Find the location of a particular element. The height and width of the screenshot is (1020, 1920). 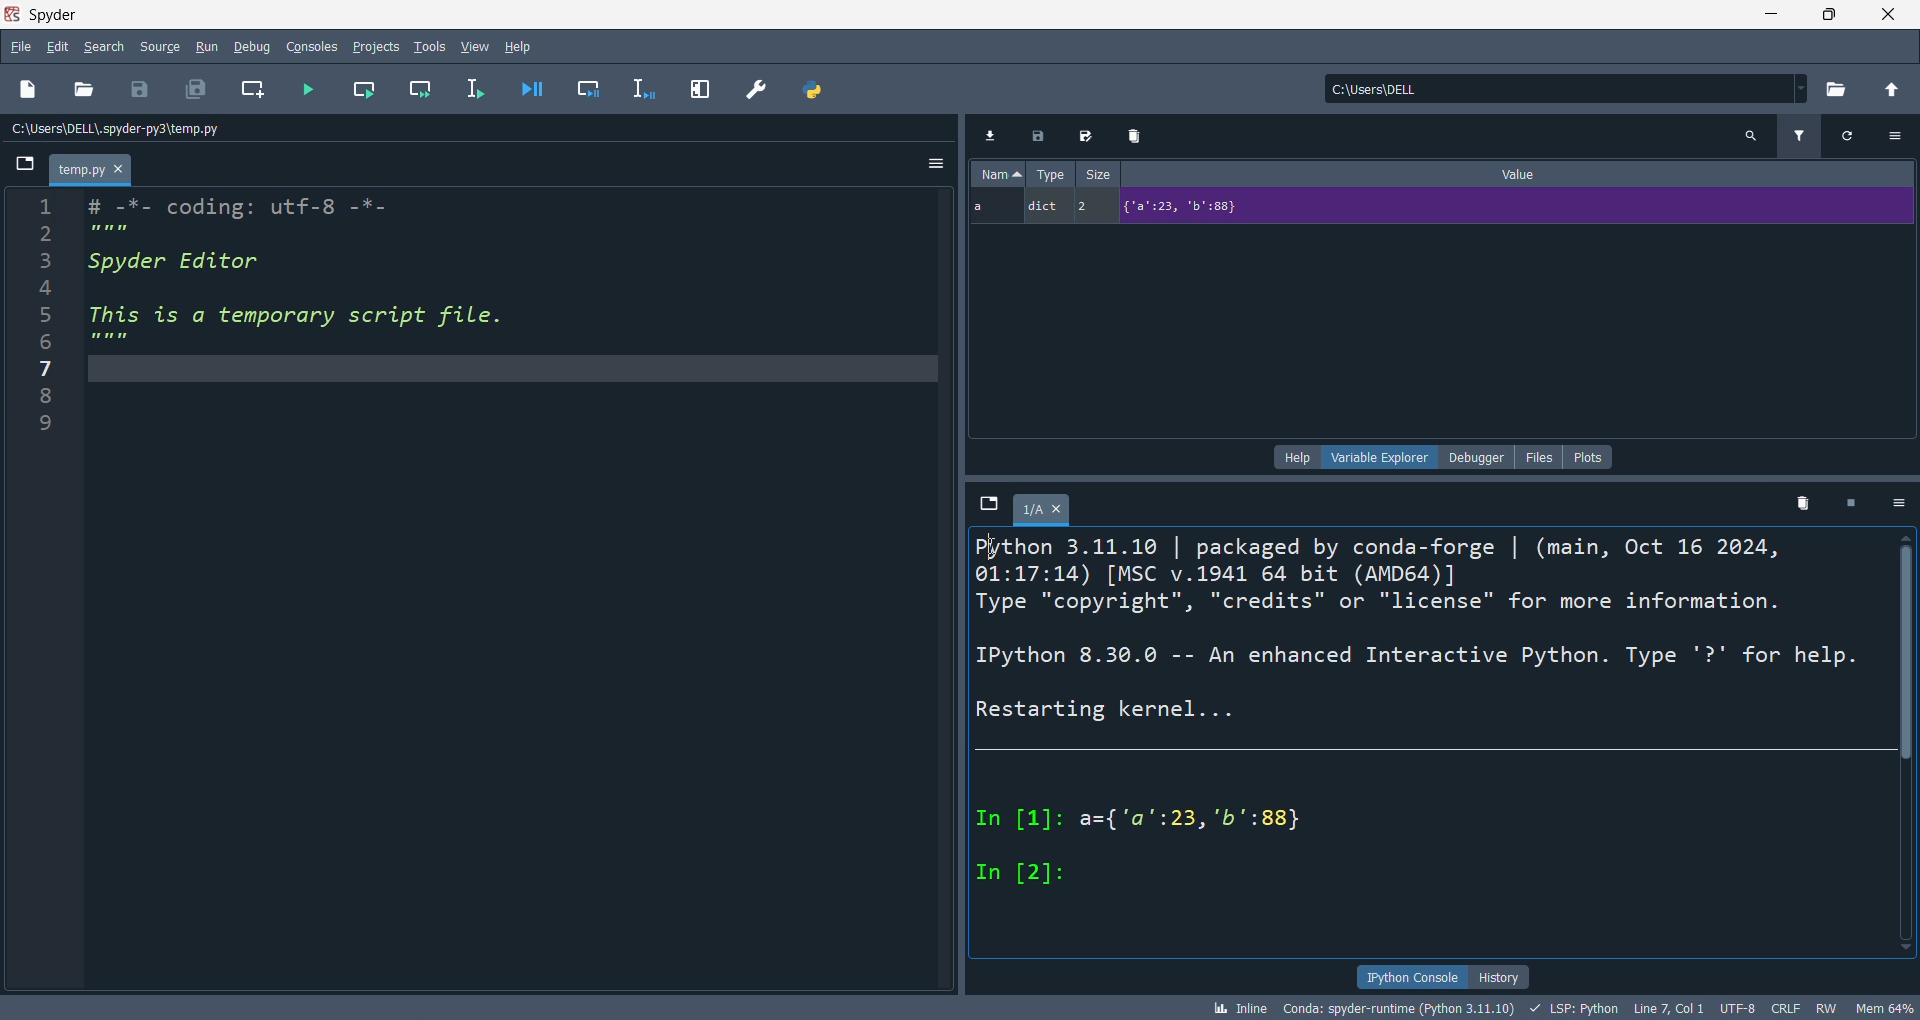

help is located at coordinates (522, 47).